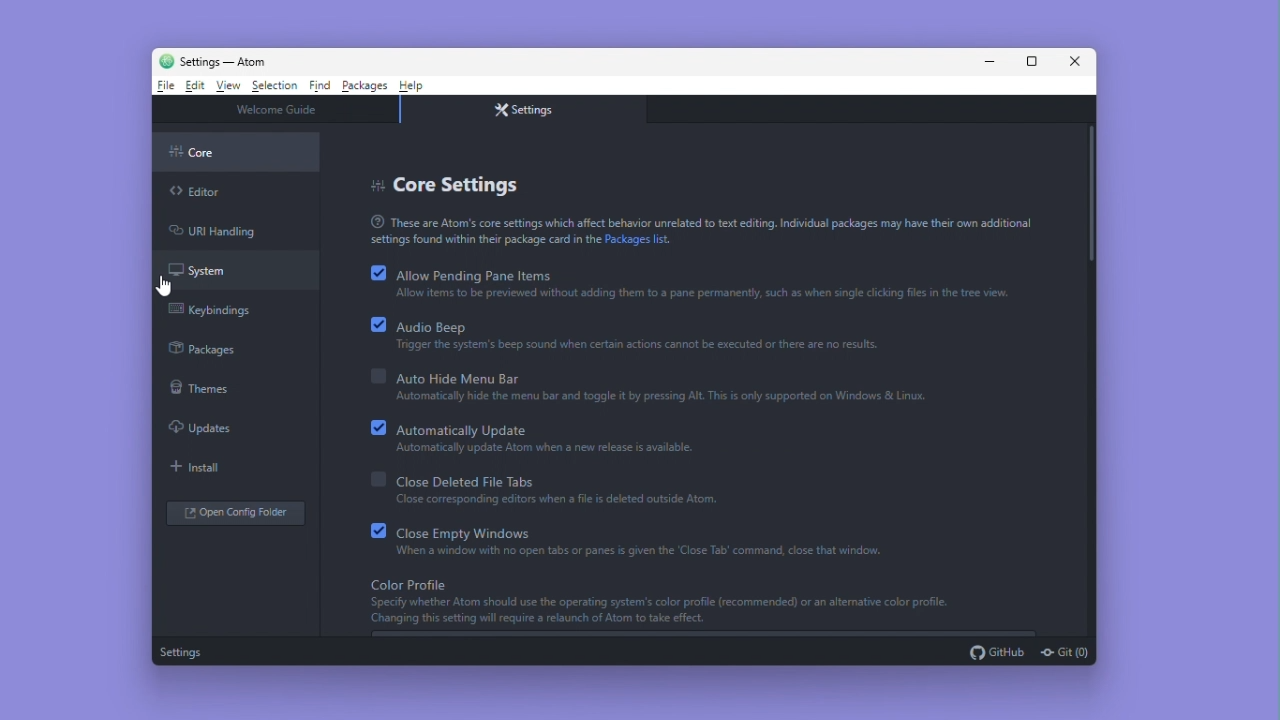 The height and width of the screenshot is (720, 1280). Describe the element at coordinates (444, 377) in the screenshot. I see `Auto hide menu bar` at that location.